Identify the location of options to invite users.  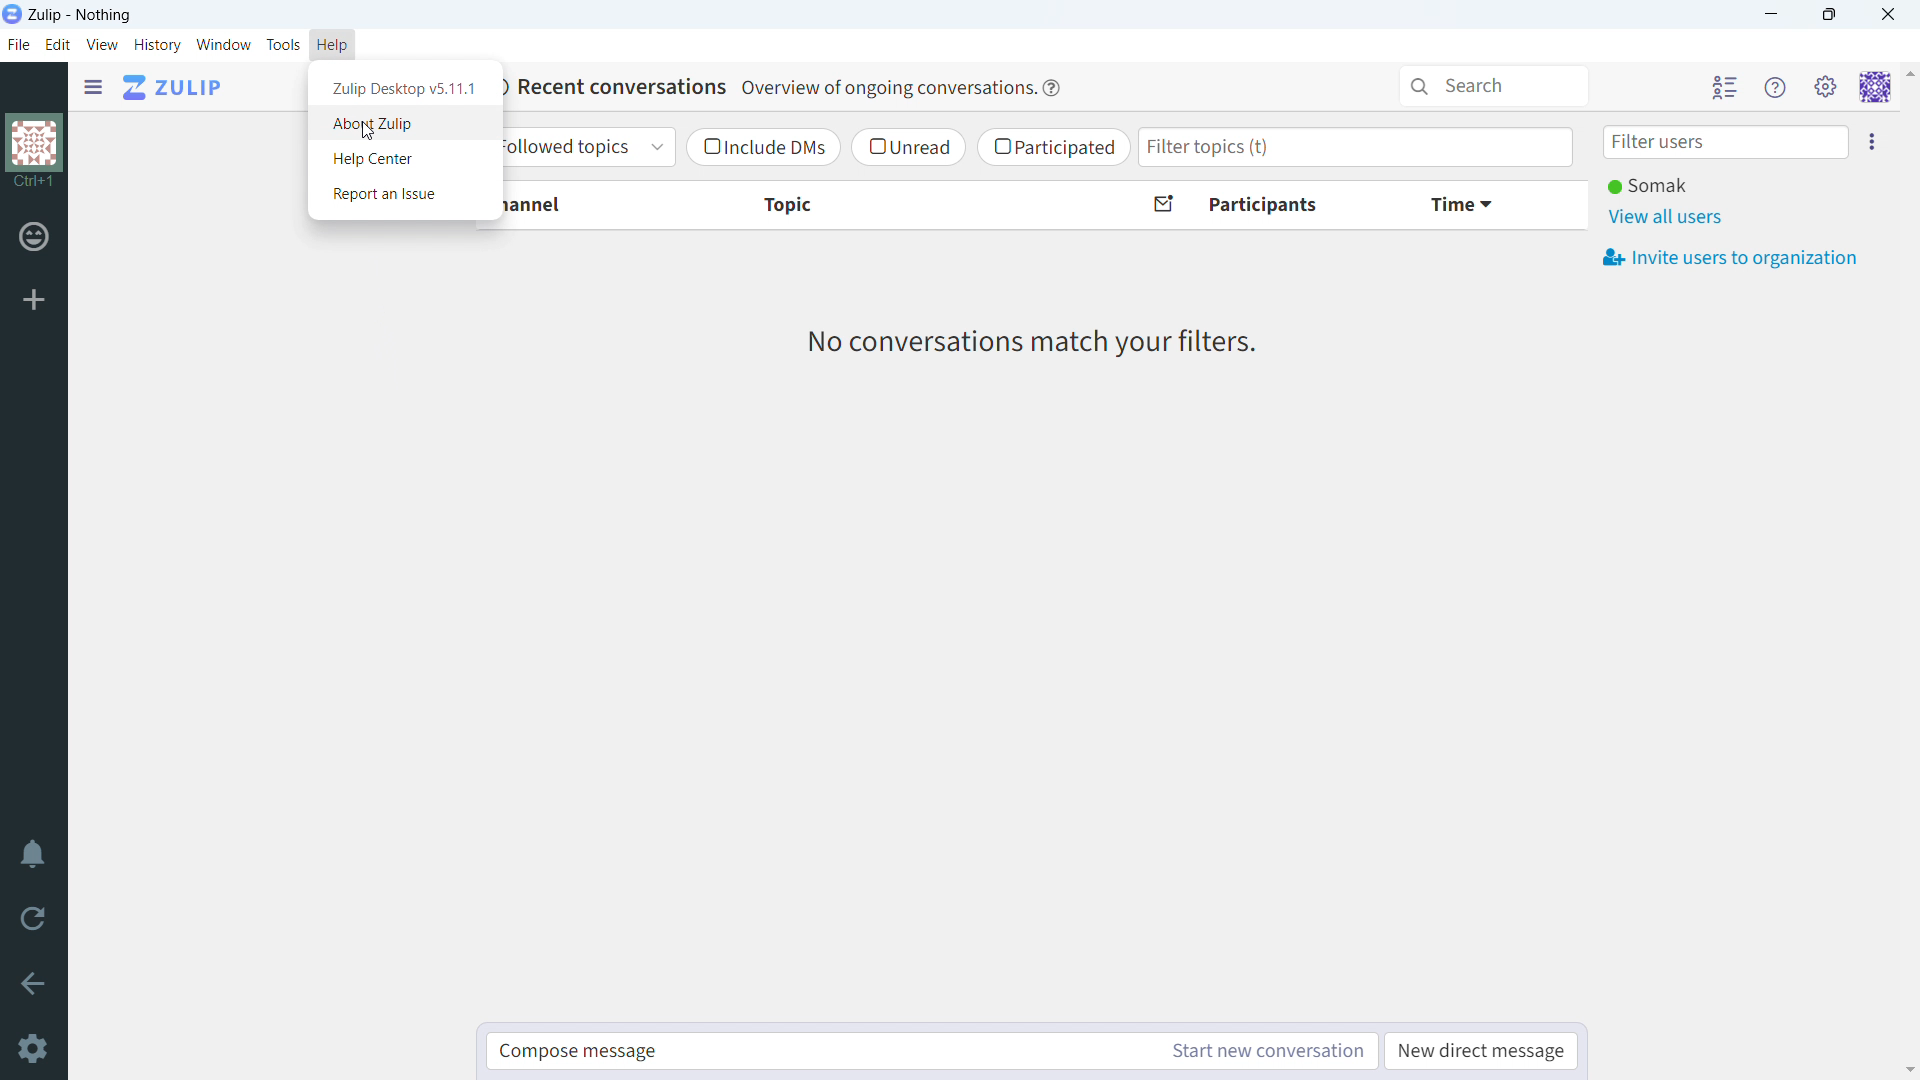
(1876, 141).